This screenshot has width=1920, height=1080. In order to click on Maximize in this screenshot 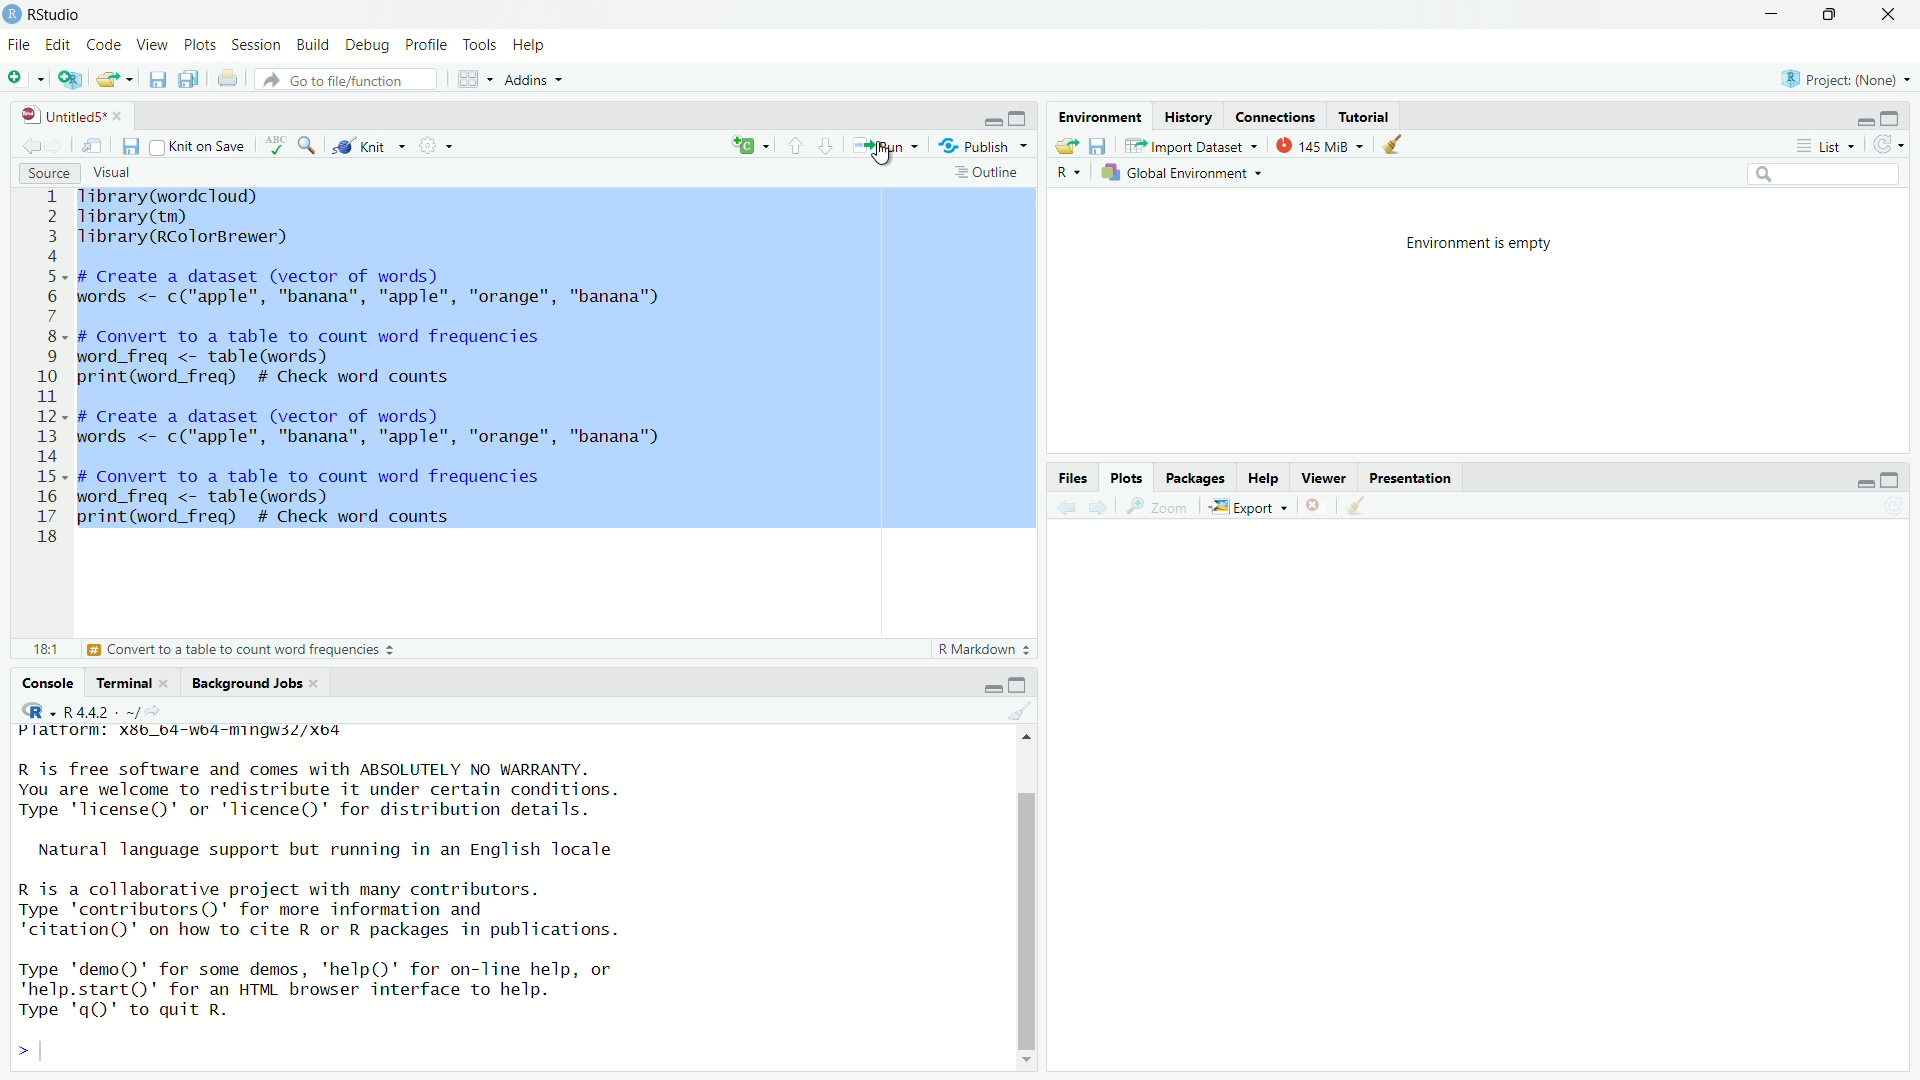, I will do `click(1832, 16)`.